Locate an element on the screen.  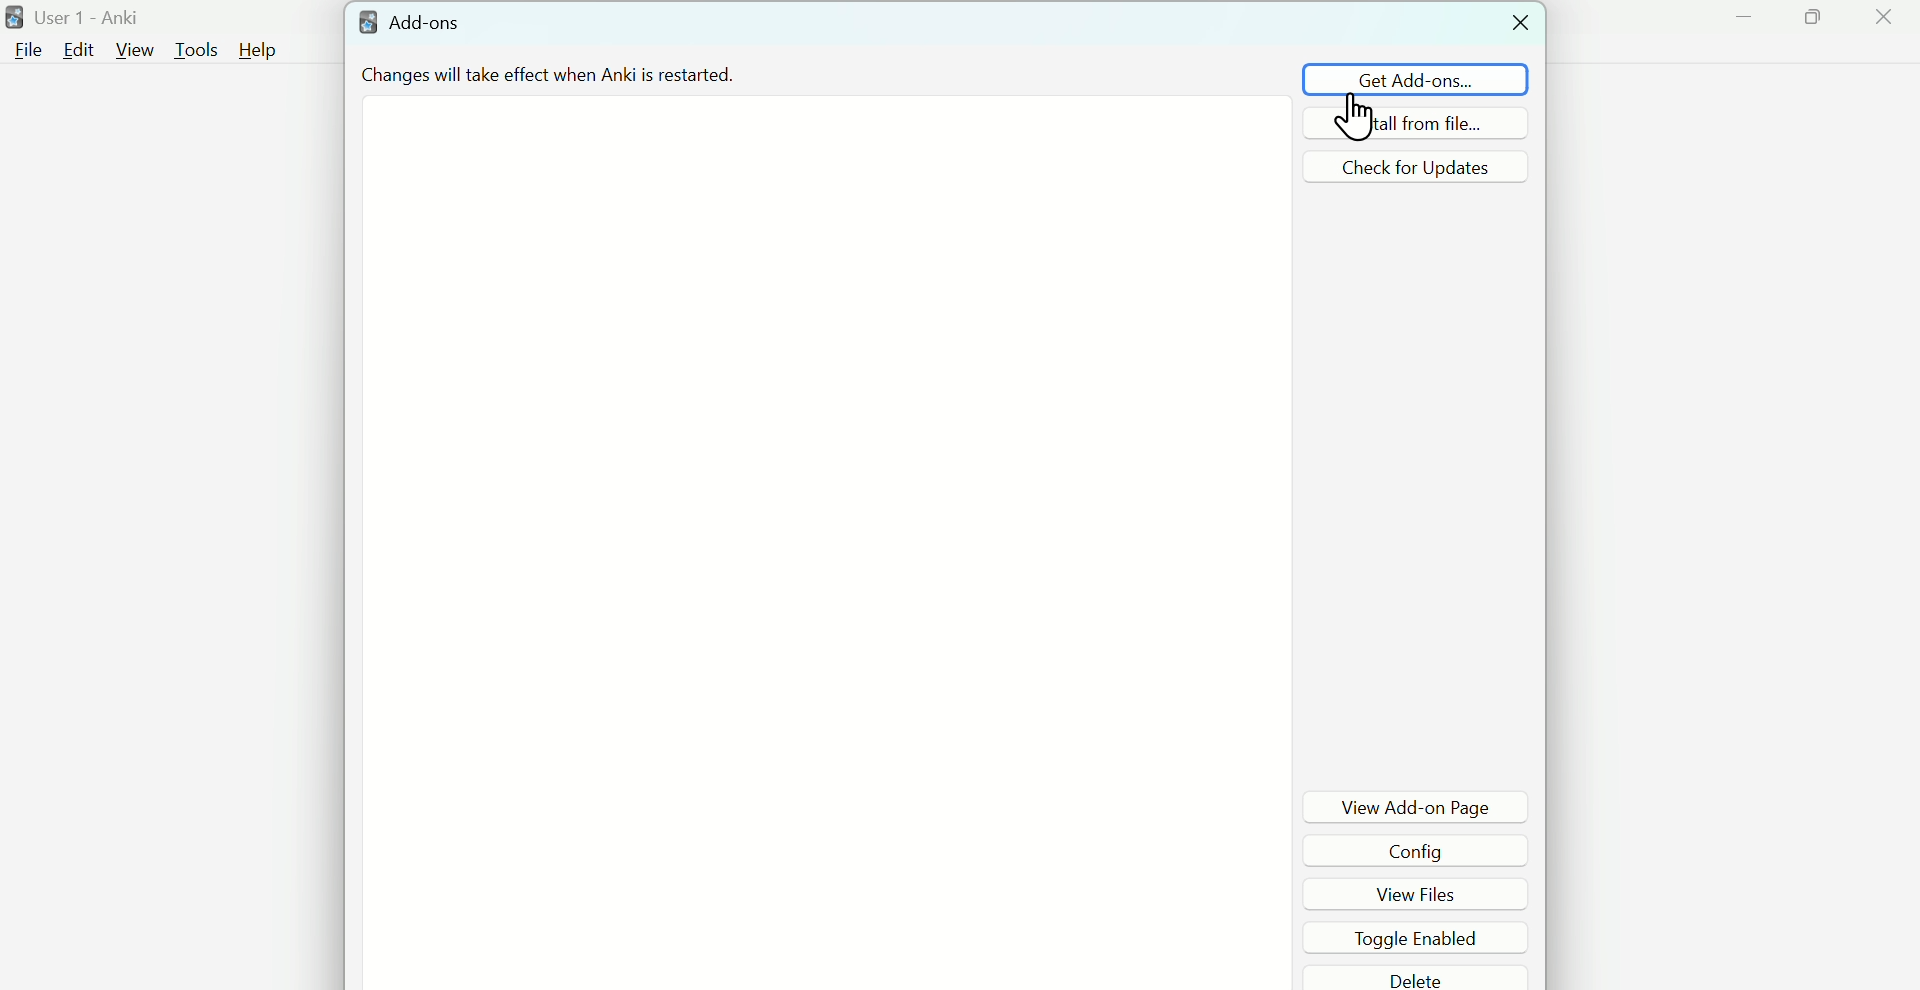
Get add Ons is located at coordinates (1416, 79).